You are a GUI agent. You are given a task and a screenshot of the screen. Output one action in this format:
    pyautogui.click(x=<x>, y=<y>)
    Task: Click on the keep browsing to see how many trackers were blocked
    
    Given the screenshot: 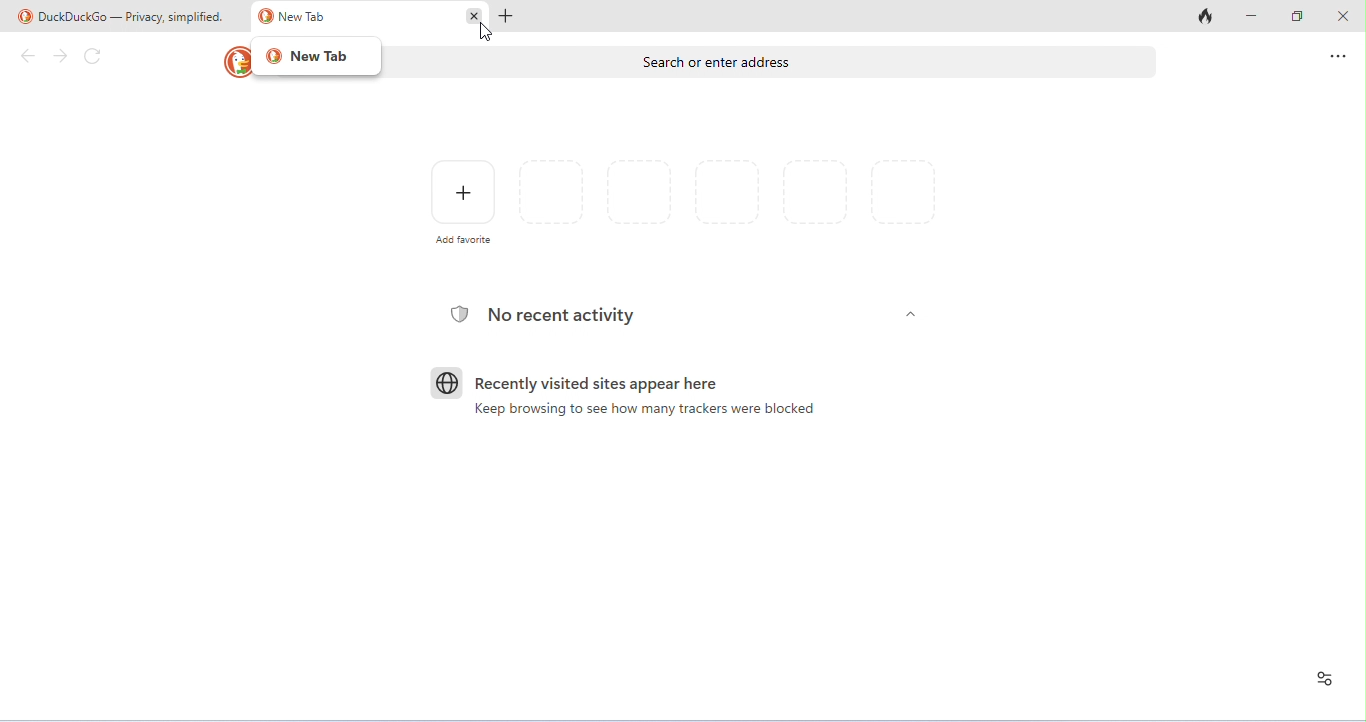 What is the action you would take?
    pyautogui.click(x=639, y=412)
    